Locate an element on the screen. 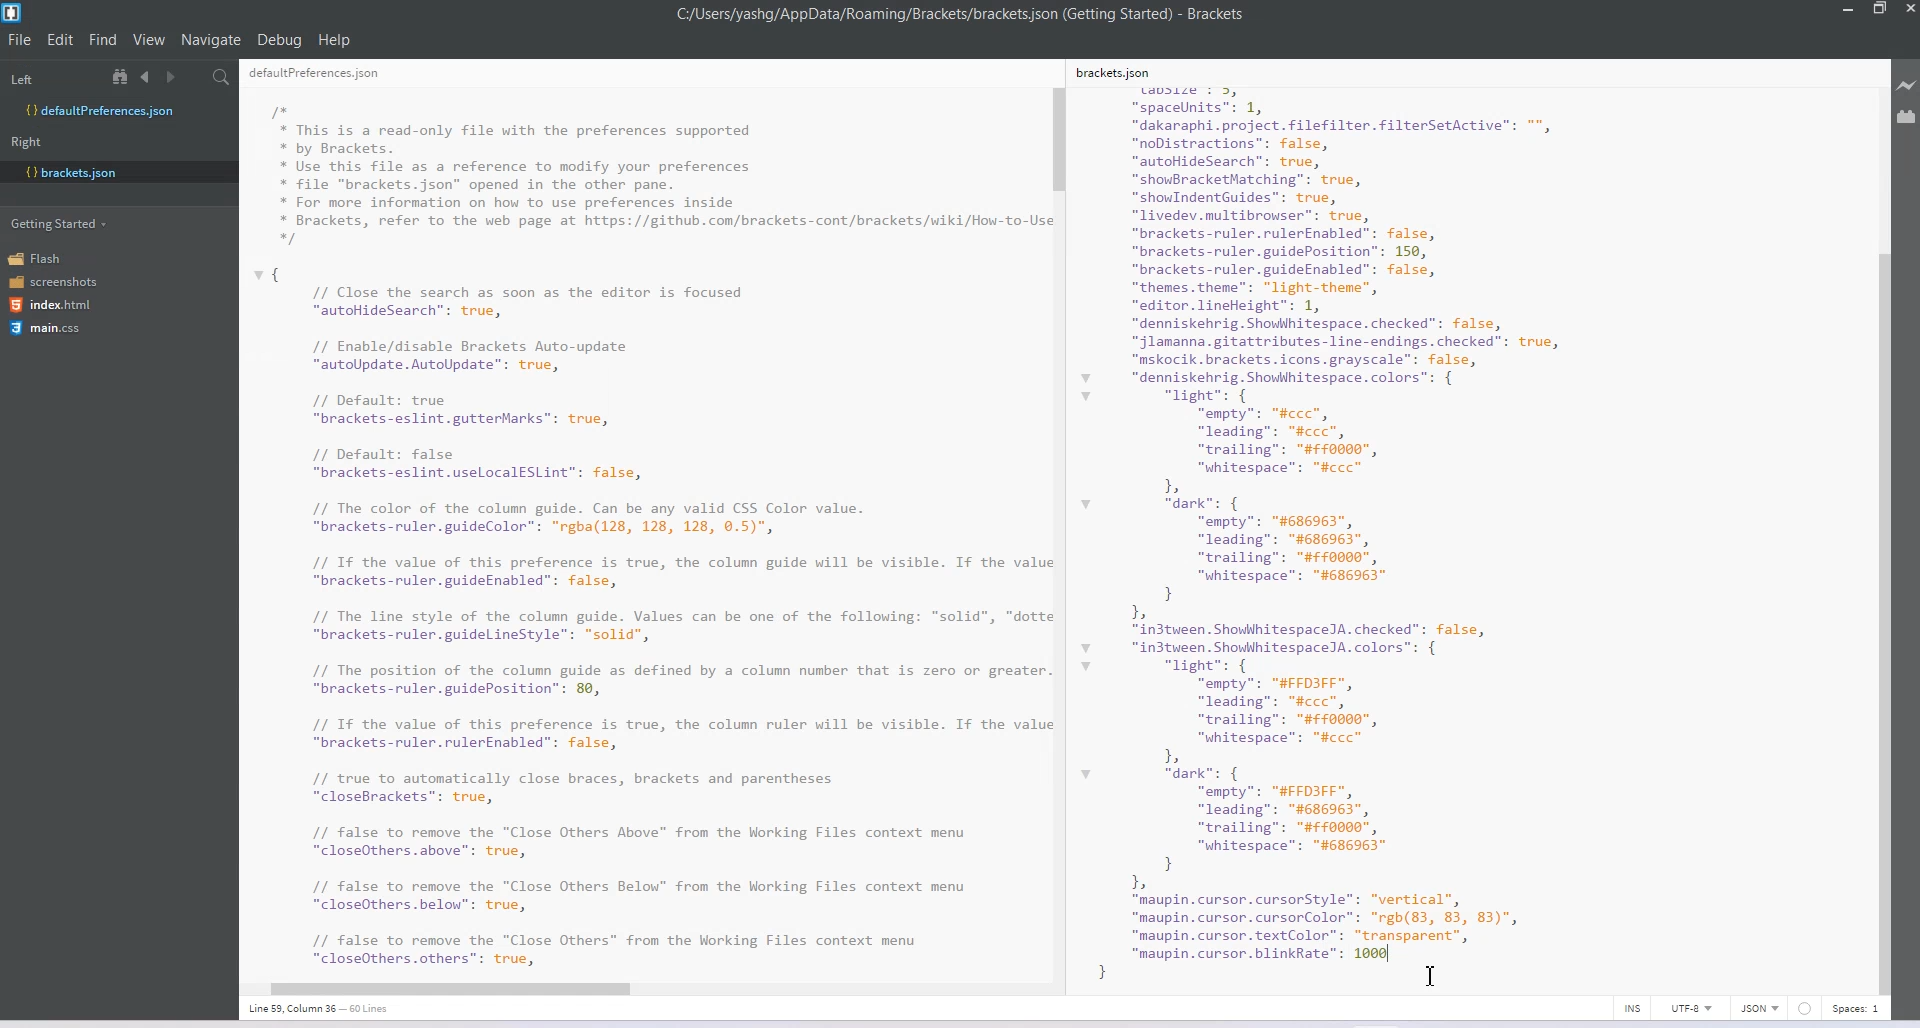 The width and height of the screenshot is (1920, 1028). Right is located at coordinates (26, 142).